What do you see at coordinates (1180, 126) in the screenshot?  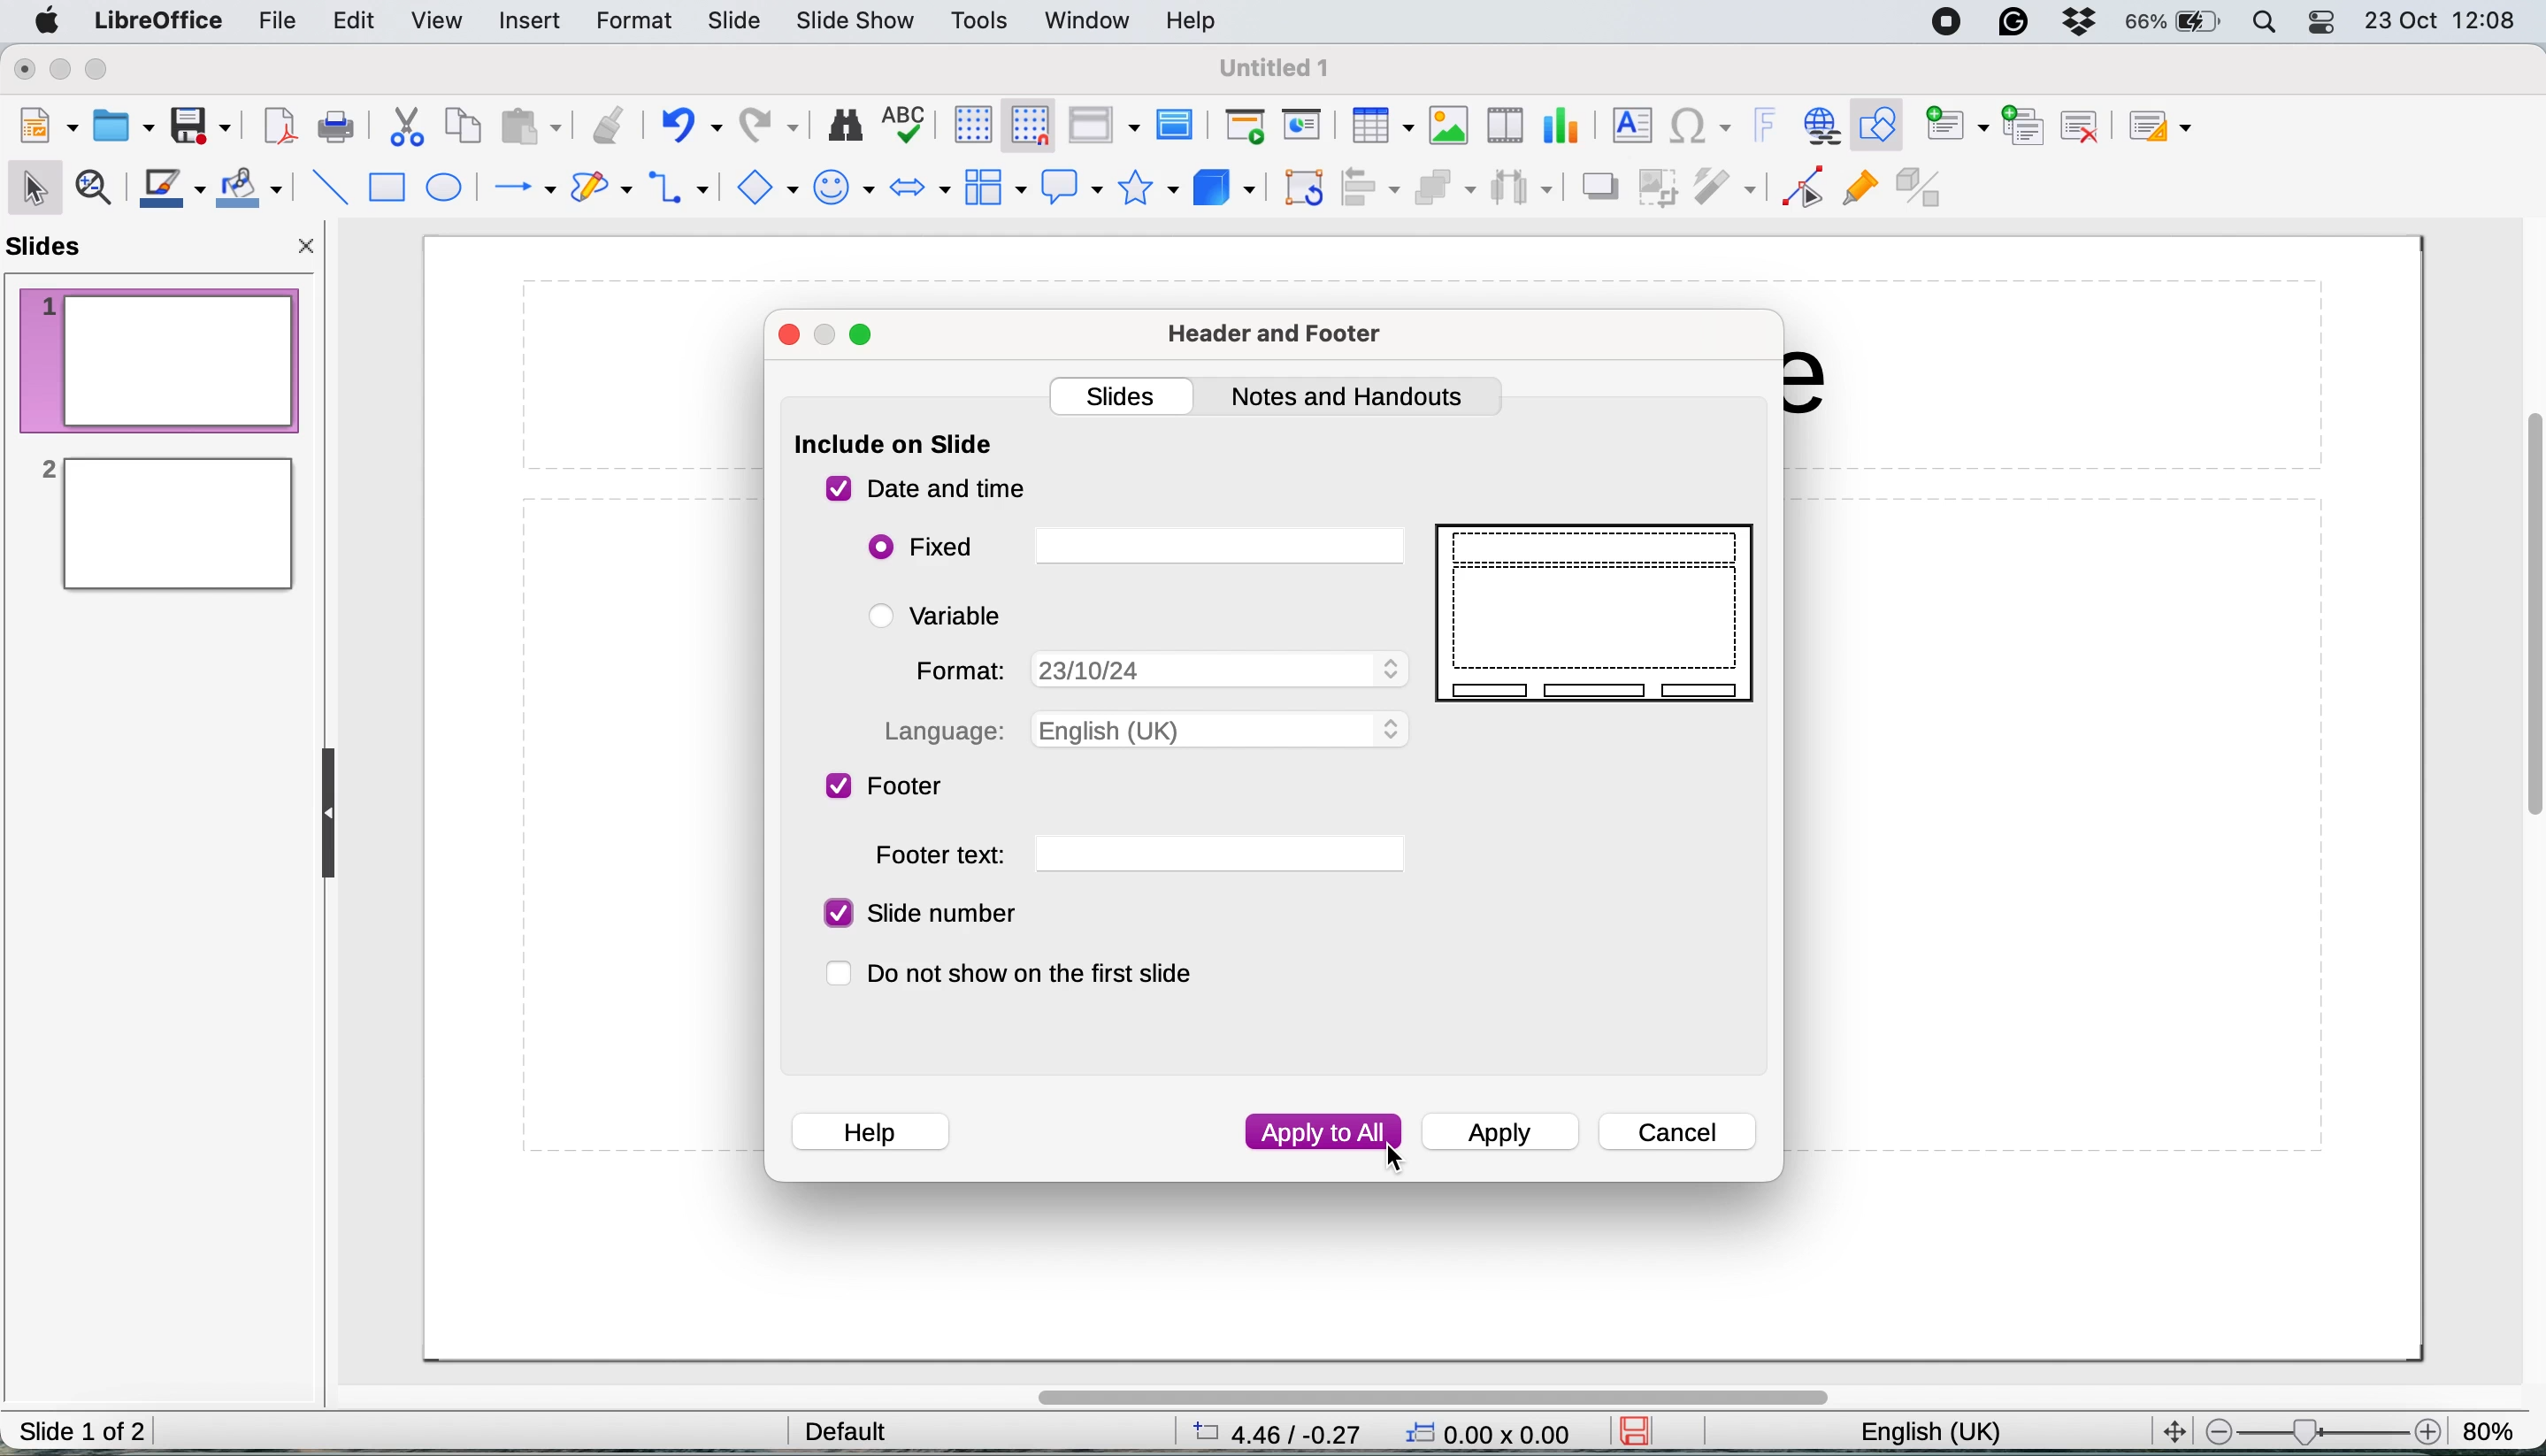 I see `master slide` at bounding box center [1180, 126].